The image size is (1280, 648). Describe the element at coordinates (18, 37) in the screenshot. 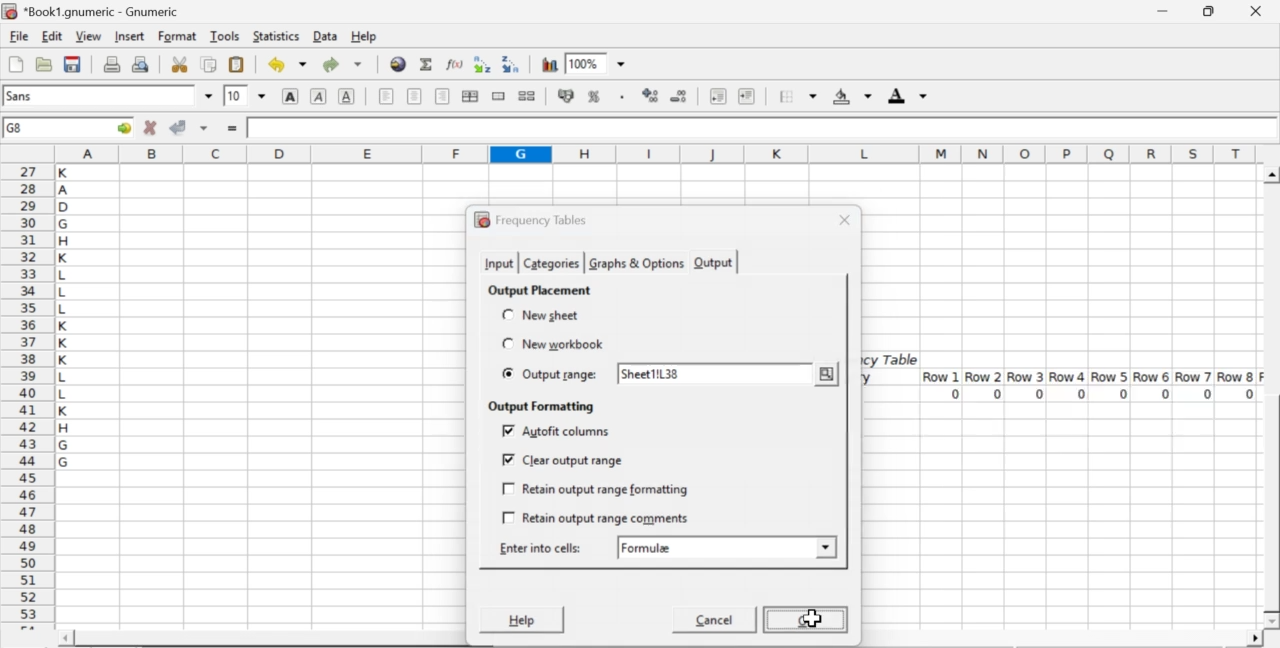

I see `file` at that location.